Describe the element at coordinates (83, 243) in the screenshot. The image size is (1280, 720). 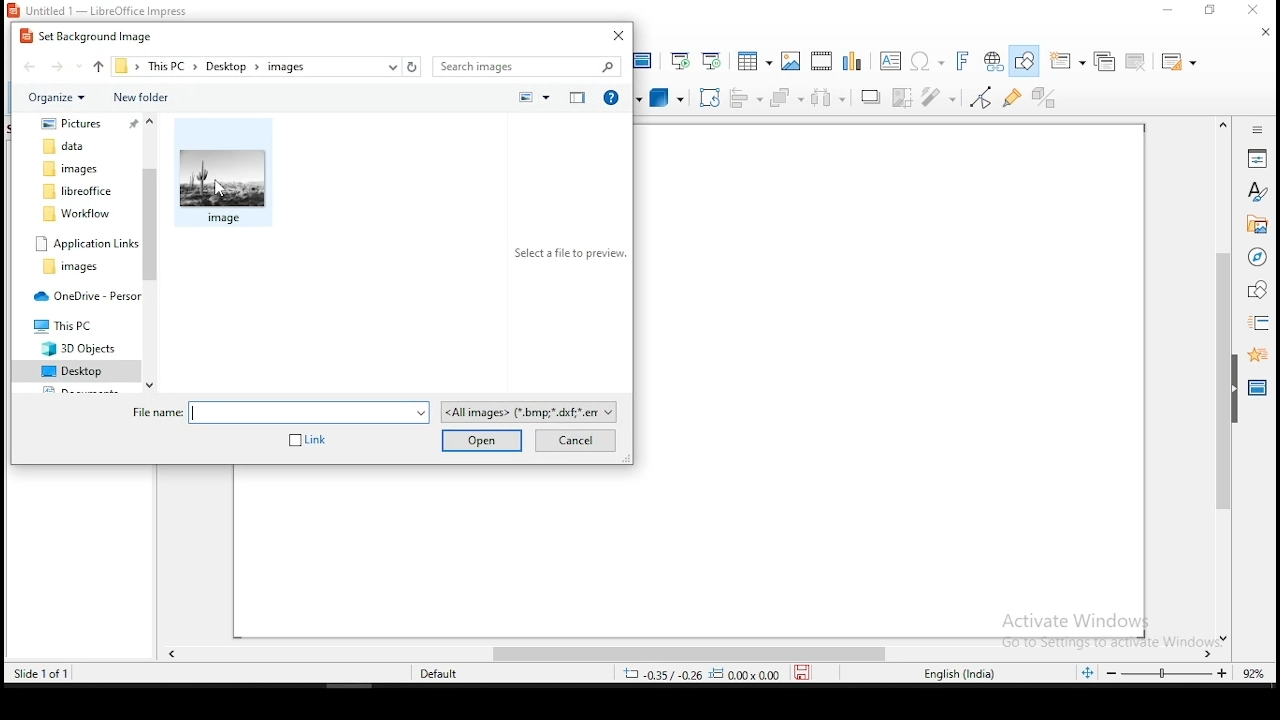
I see `Application links` at that location.